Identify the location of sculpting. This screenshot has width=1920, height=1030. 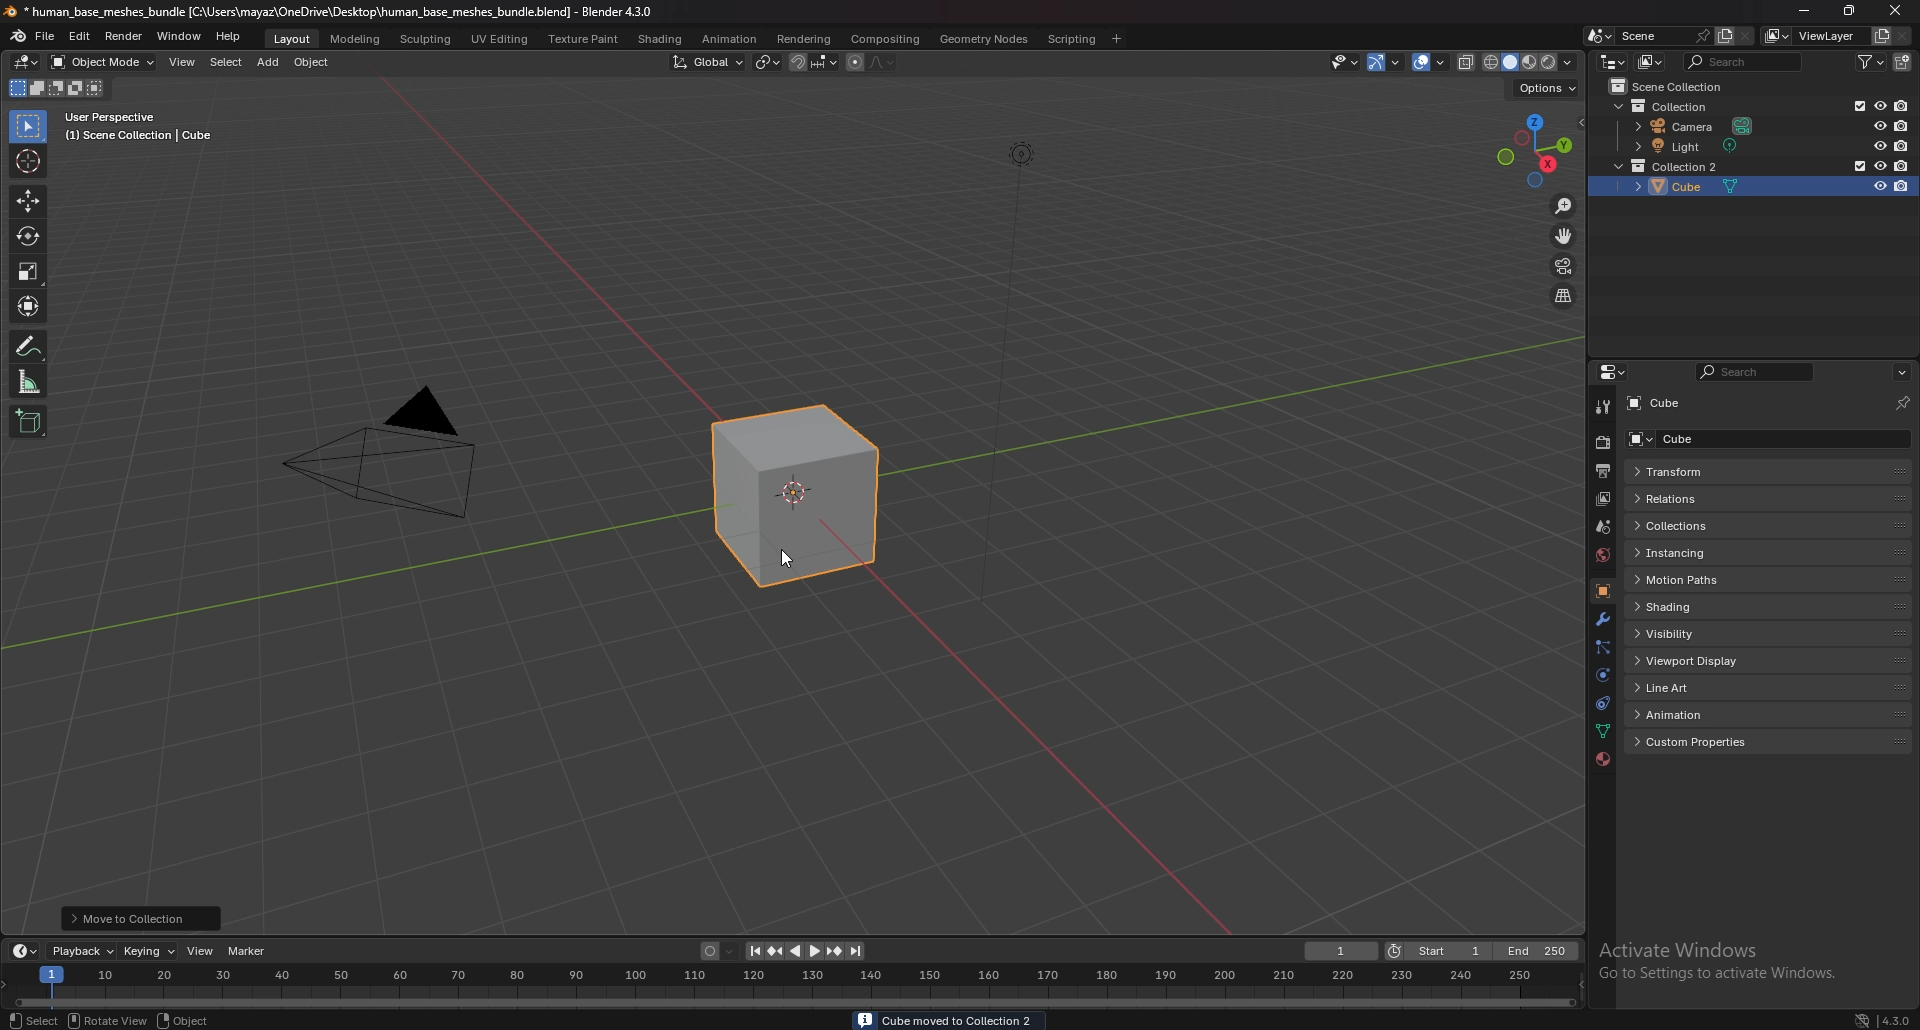
(428, 38).